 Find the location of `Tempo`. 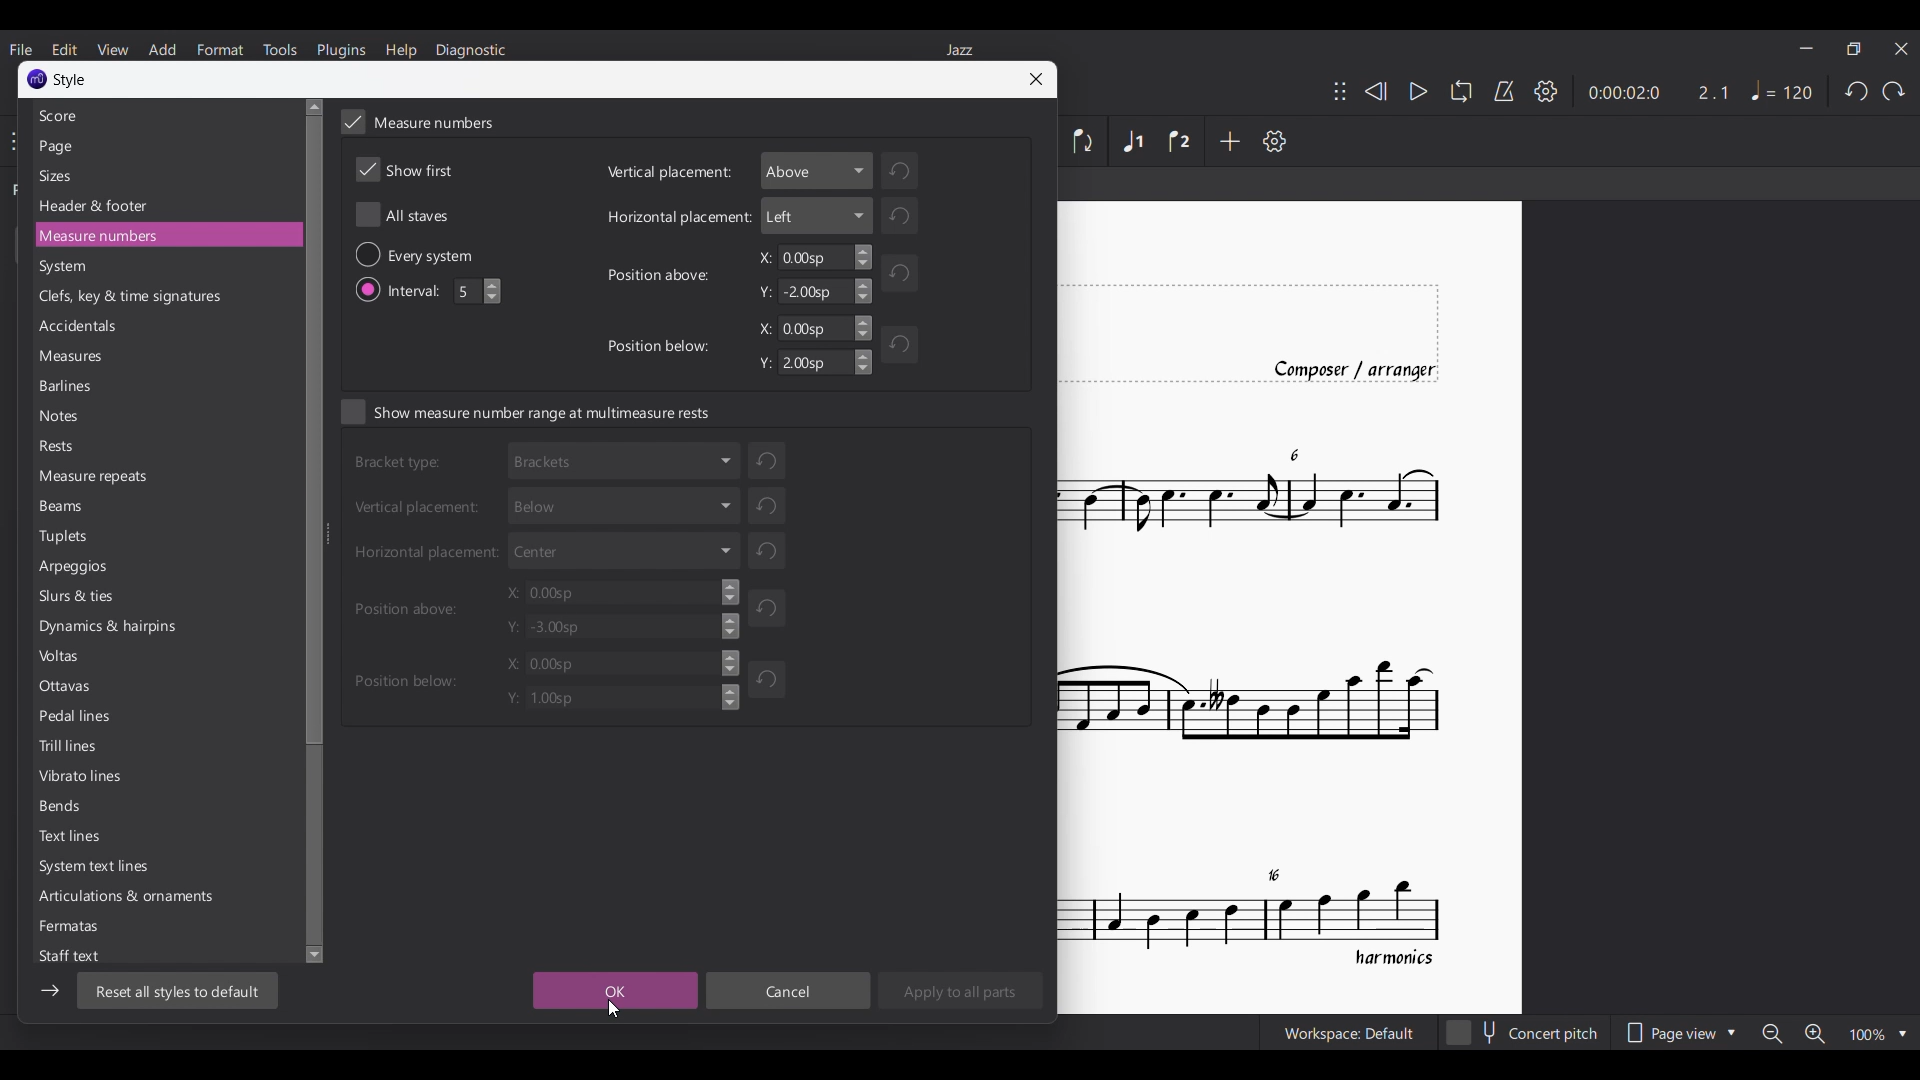

Tempo is located at coordinates (1782, 90).